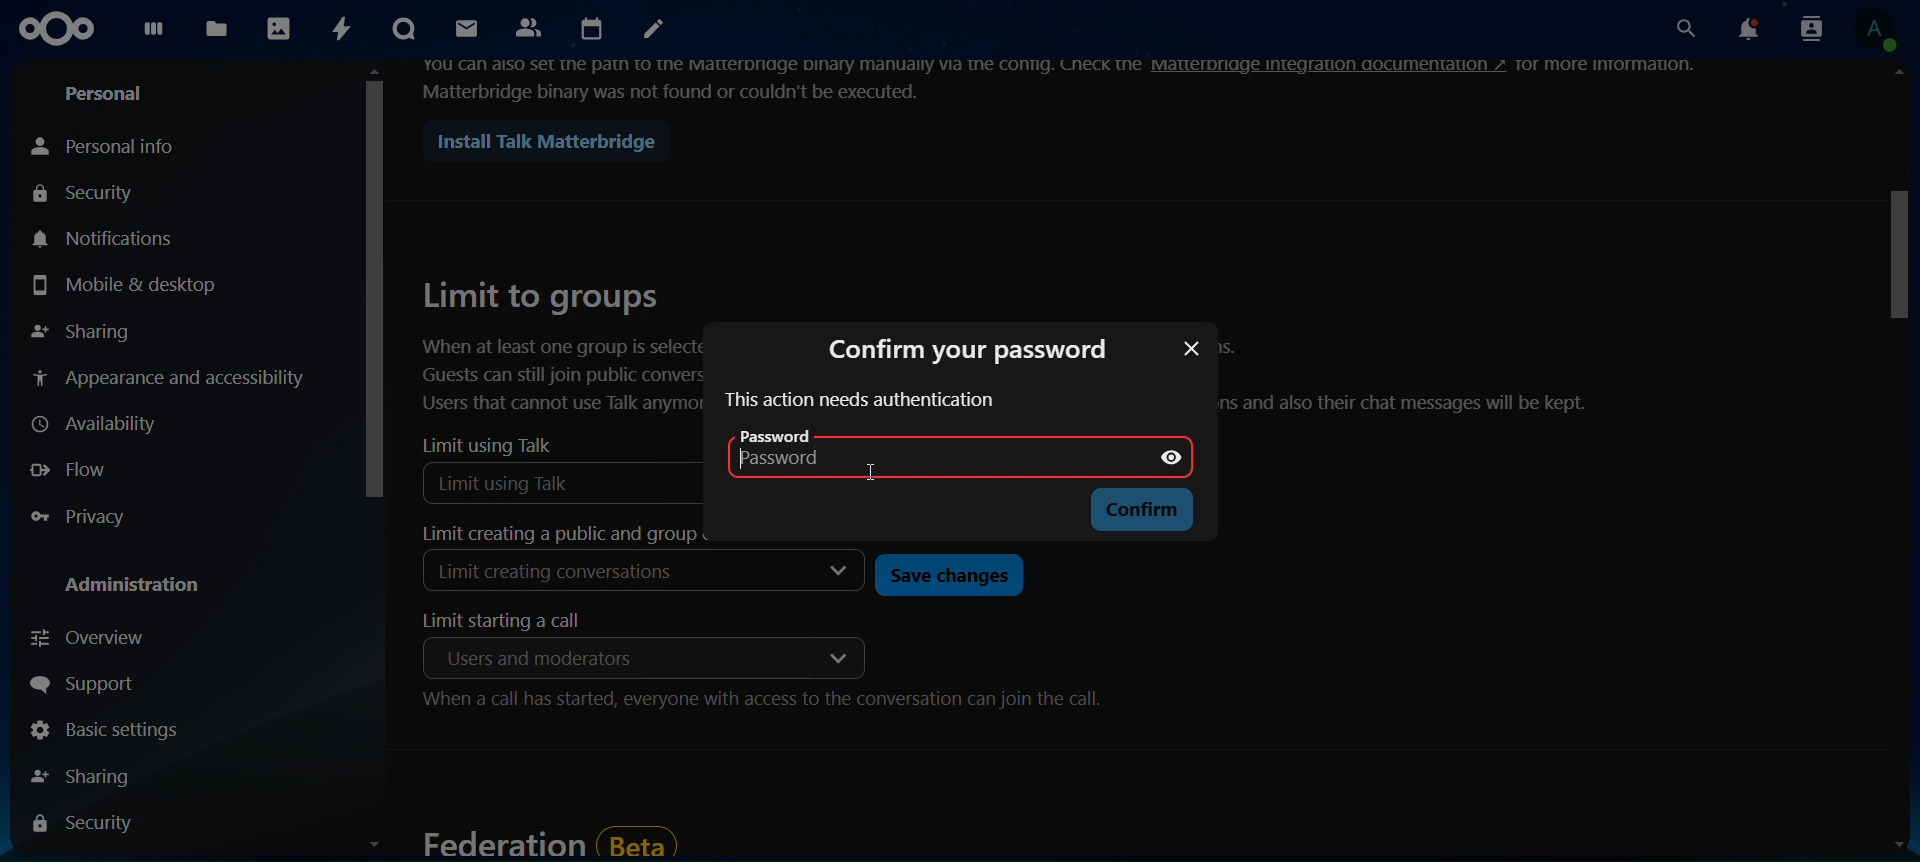 Image resolution: width=1920 pixels, height=862 pixels. Describe the element at coordinates (1330, 65) in the screenshot. I see `hyperlink` at that location.